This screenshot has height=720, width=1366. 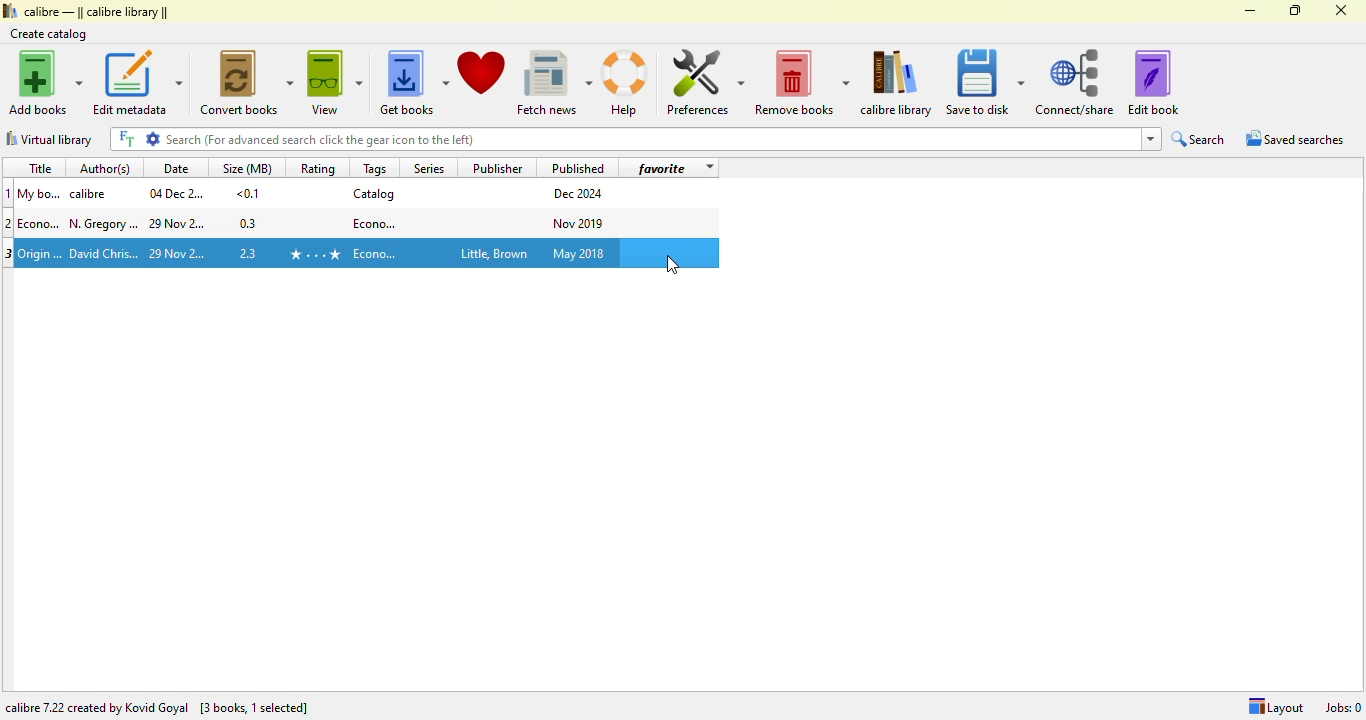 What do you see at coordinates (9, 254) in the screenshot?
I see `3` at bounding box center [9, 254].